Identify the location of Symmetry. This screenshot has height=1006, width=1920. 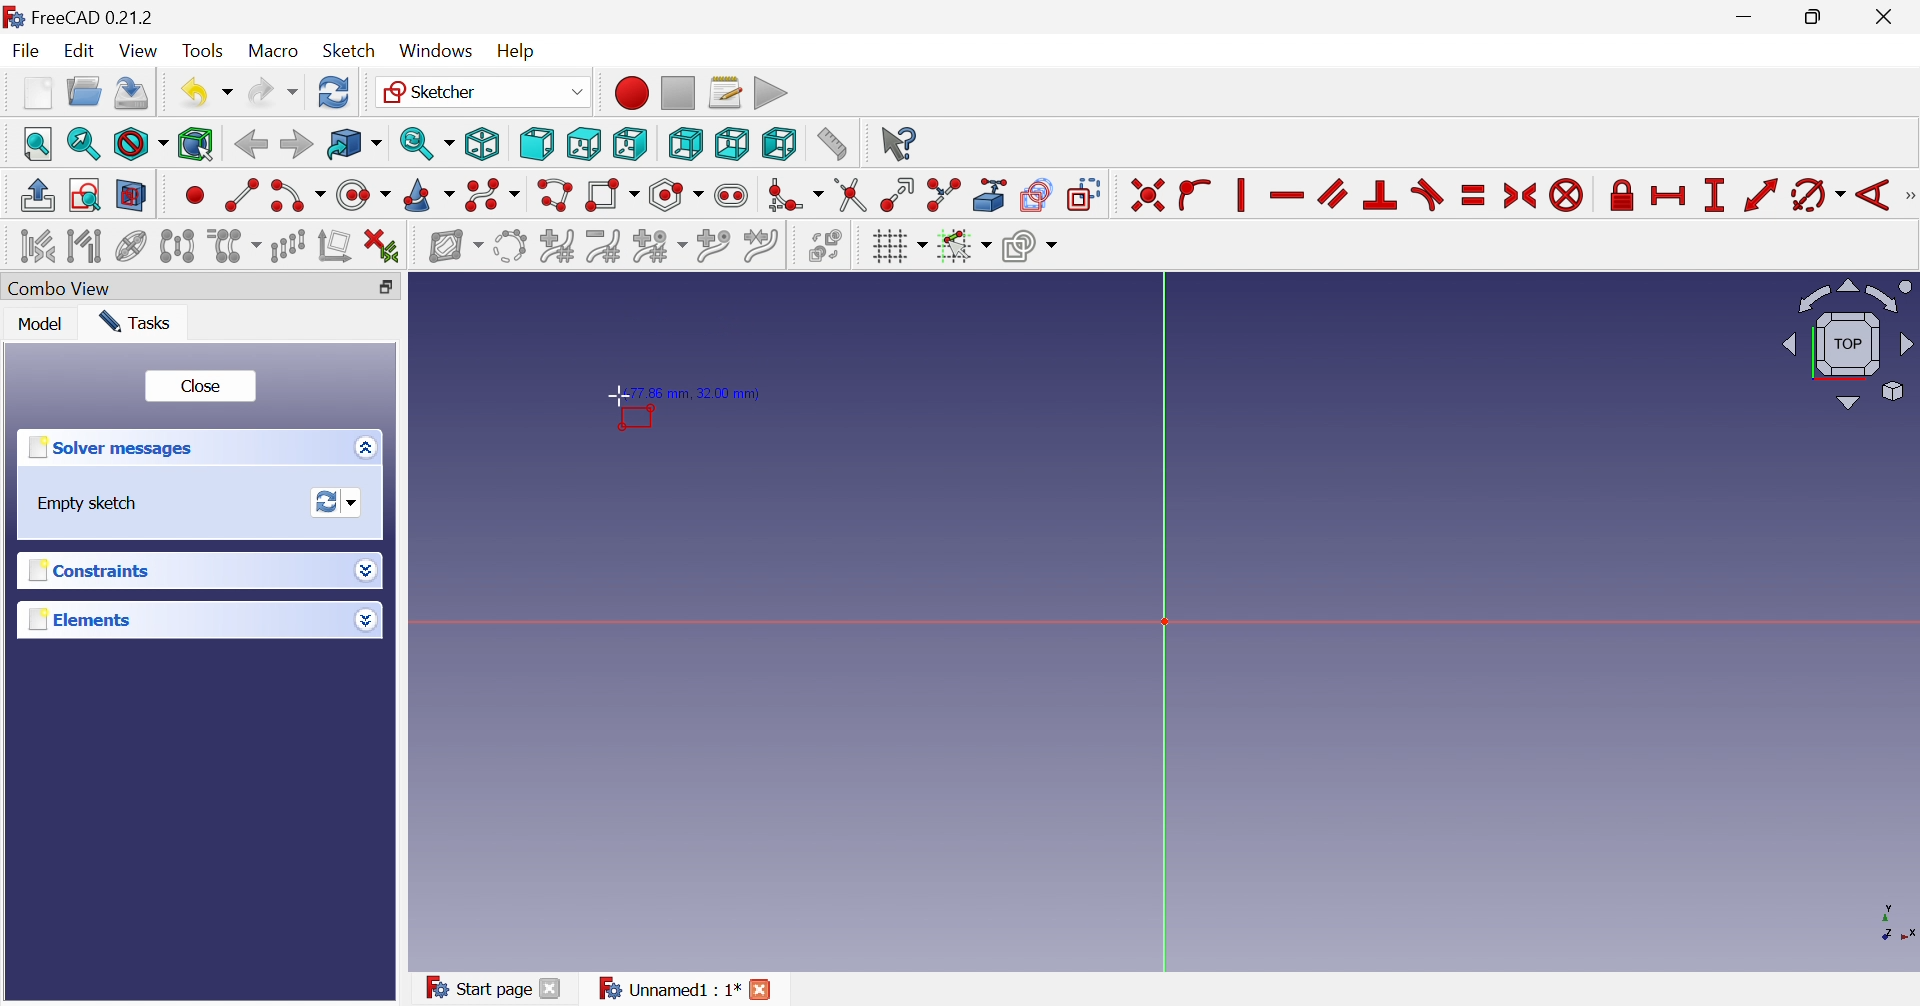
(177, 246).